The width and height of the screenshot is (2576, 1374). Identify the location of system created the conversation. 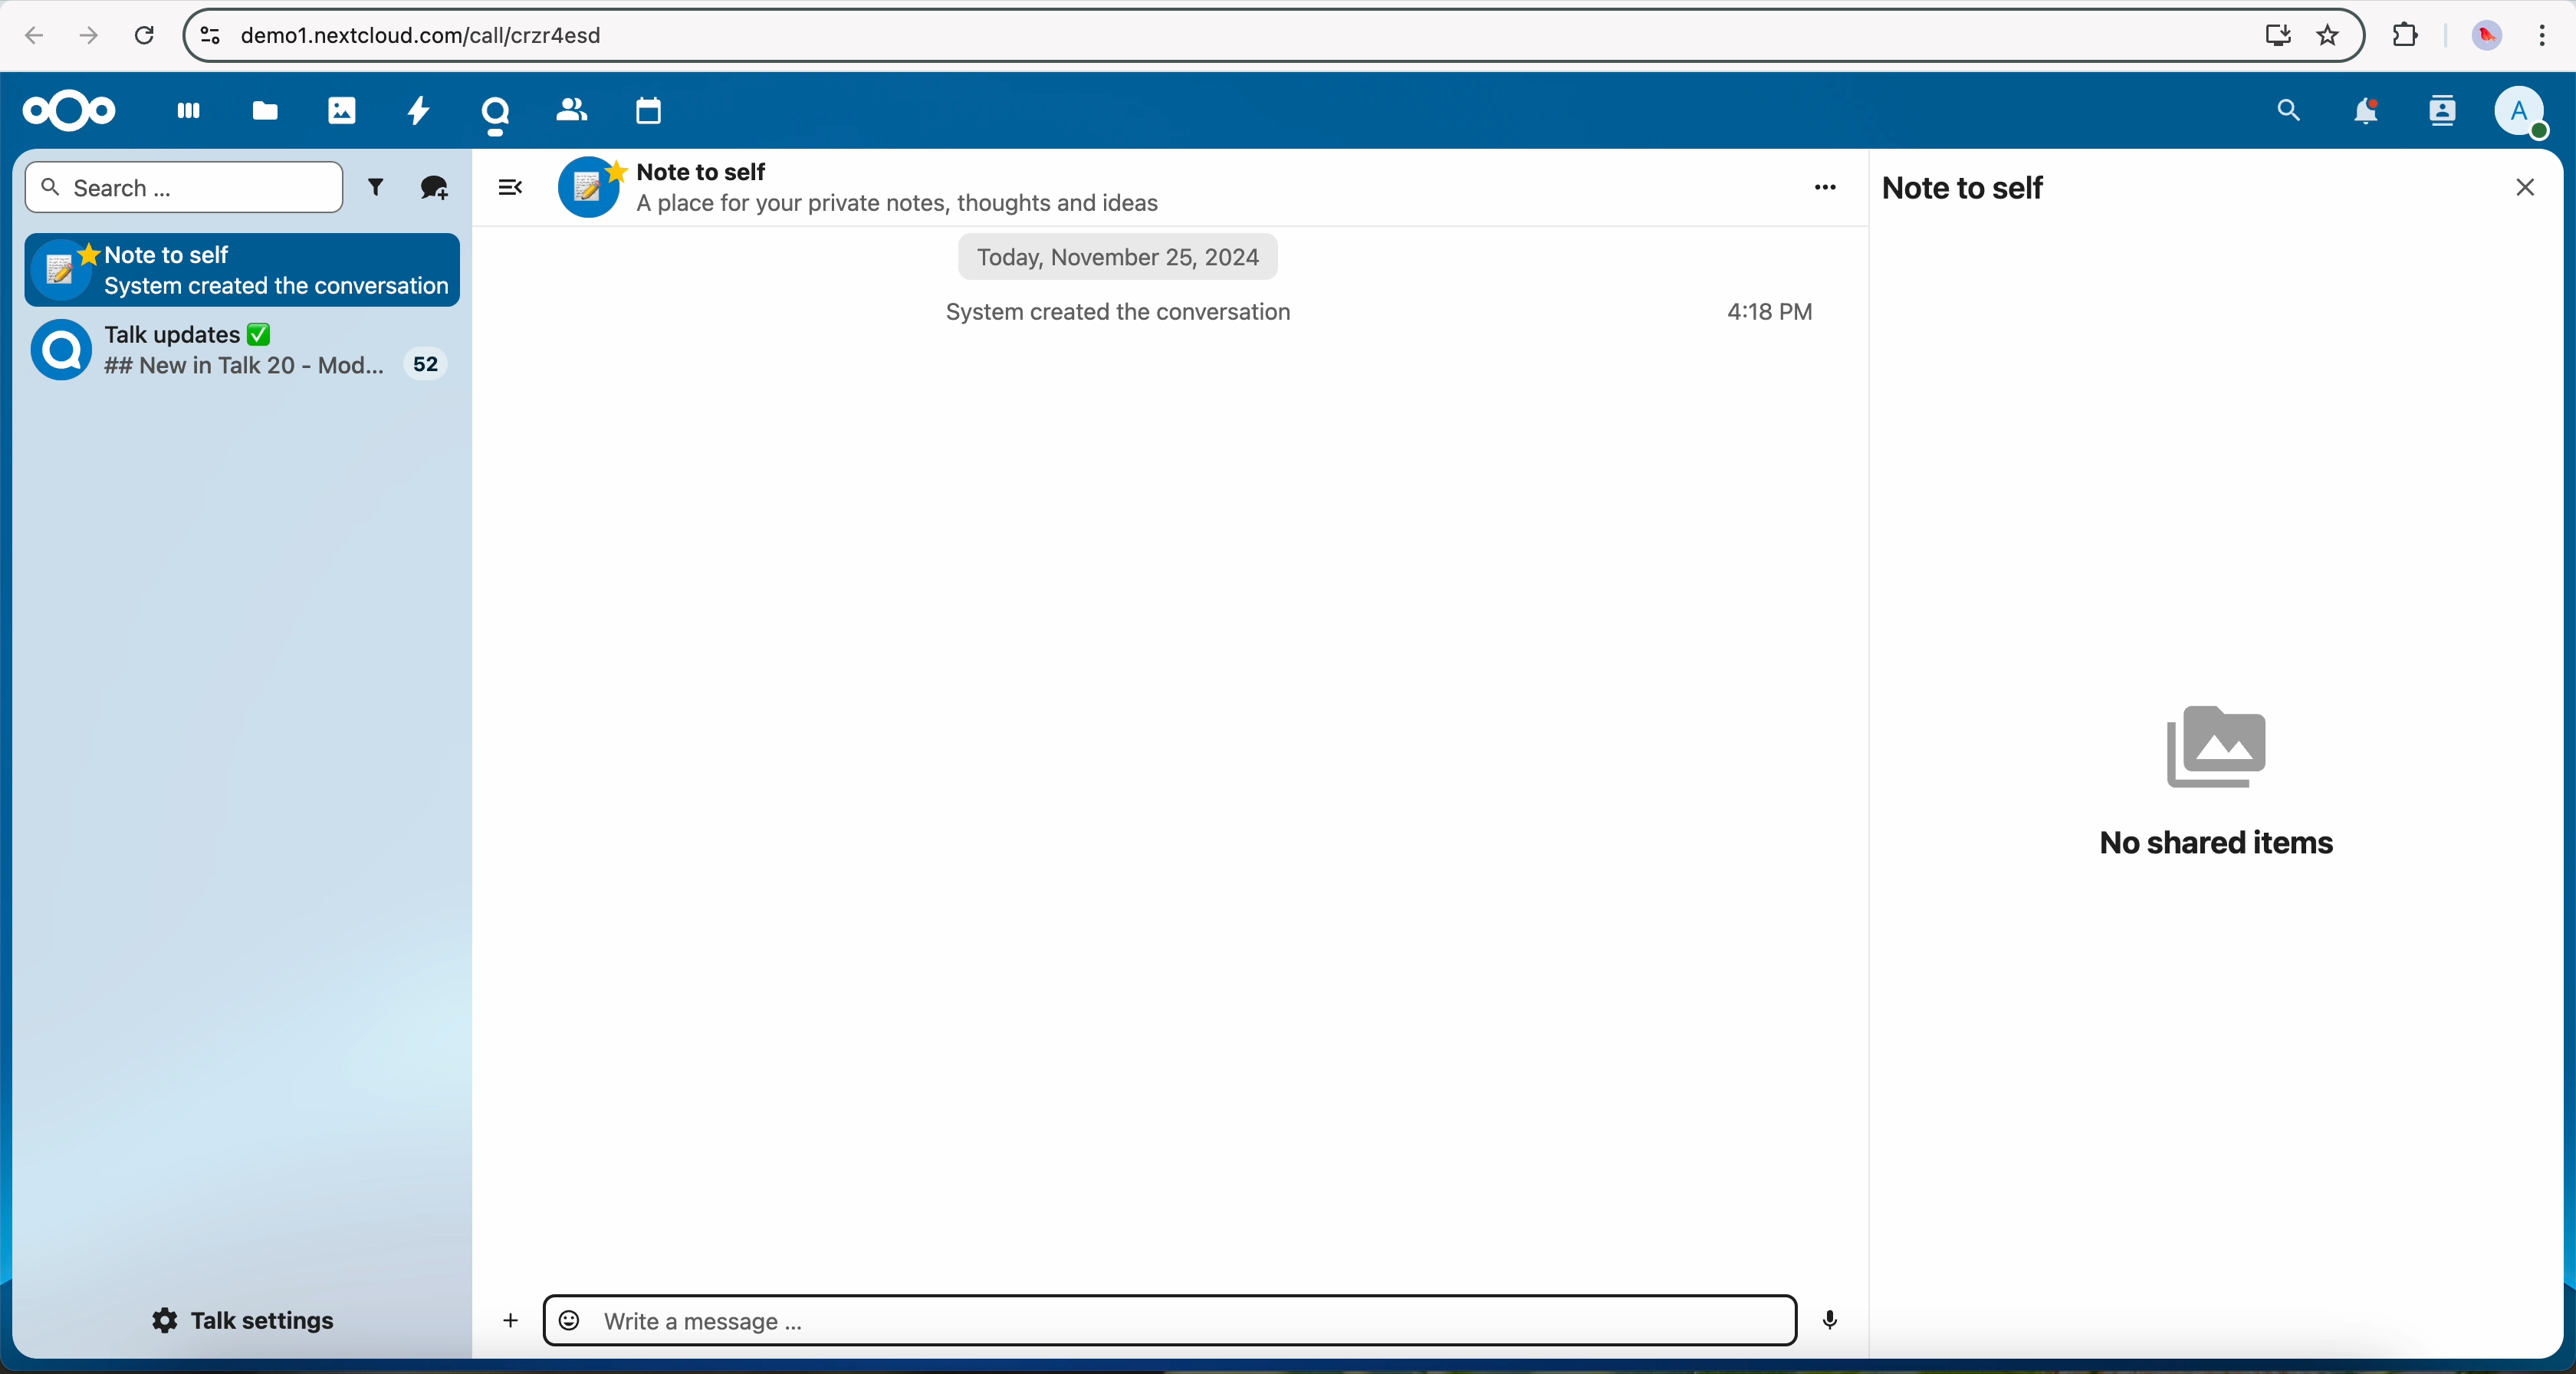
(1135, 311).